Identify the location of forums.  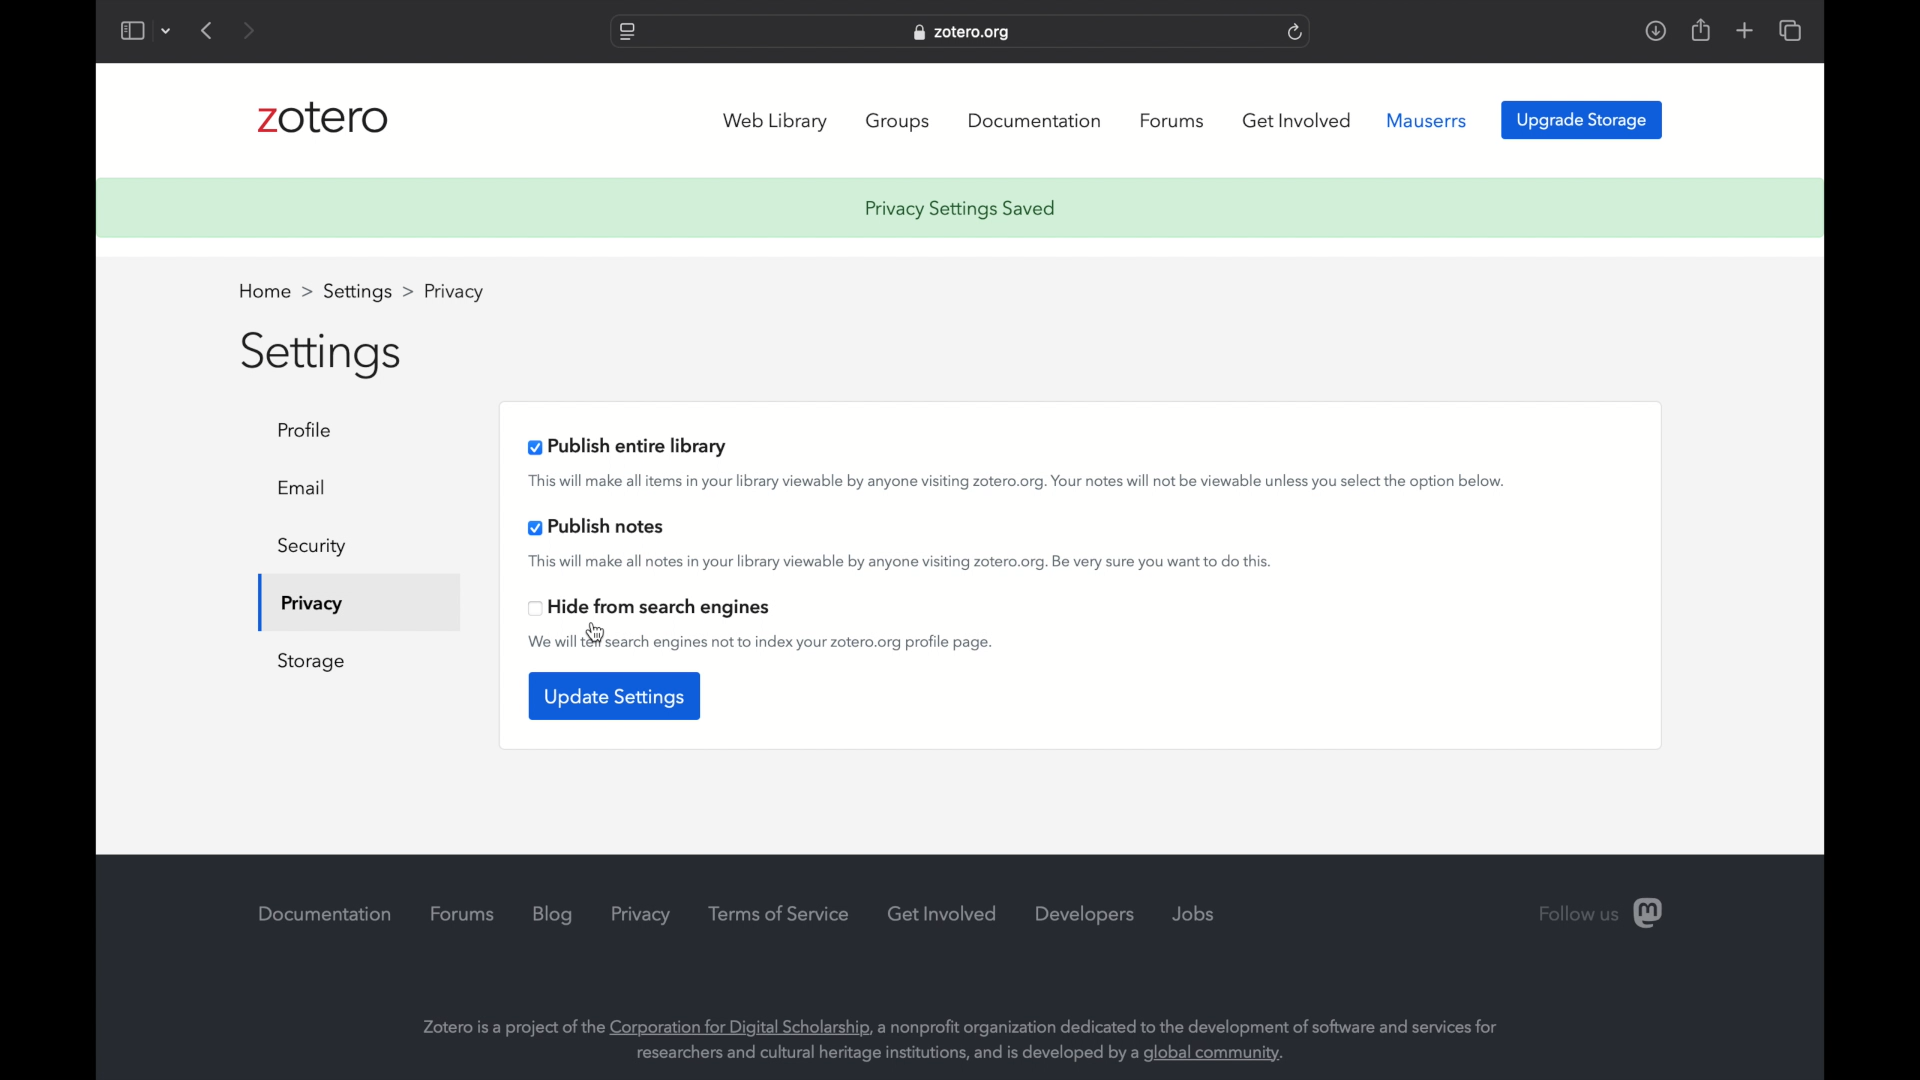
(468, 910).